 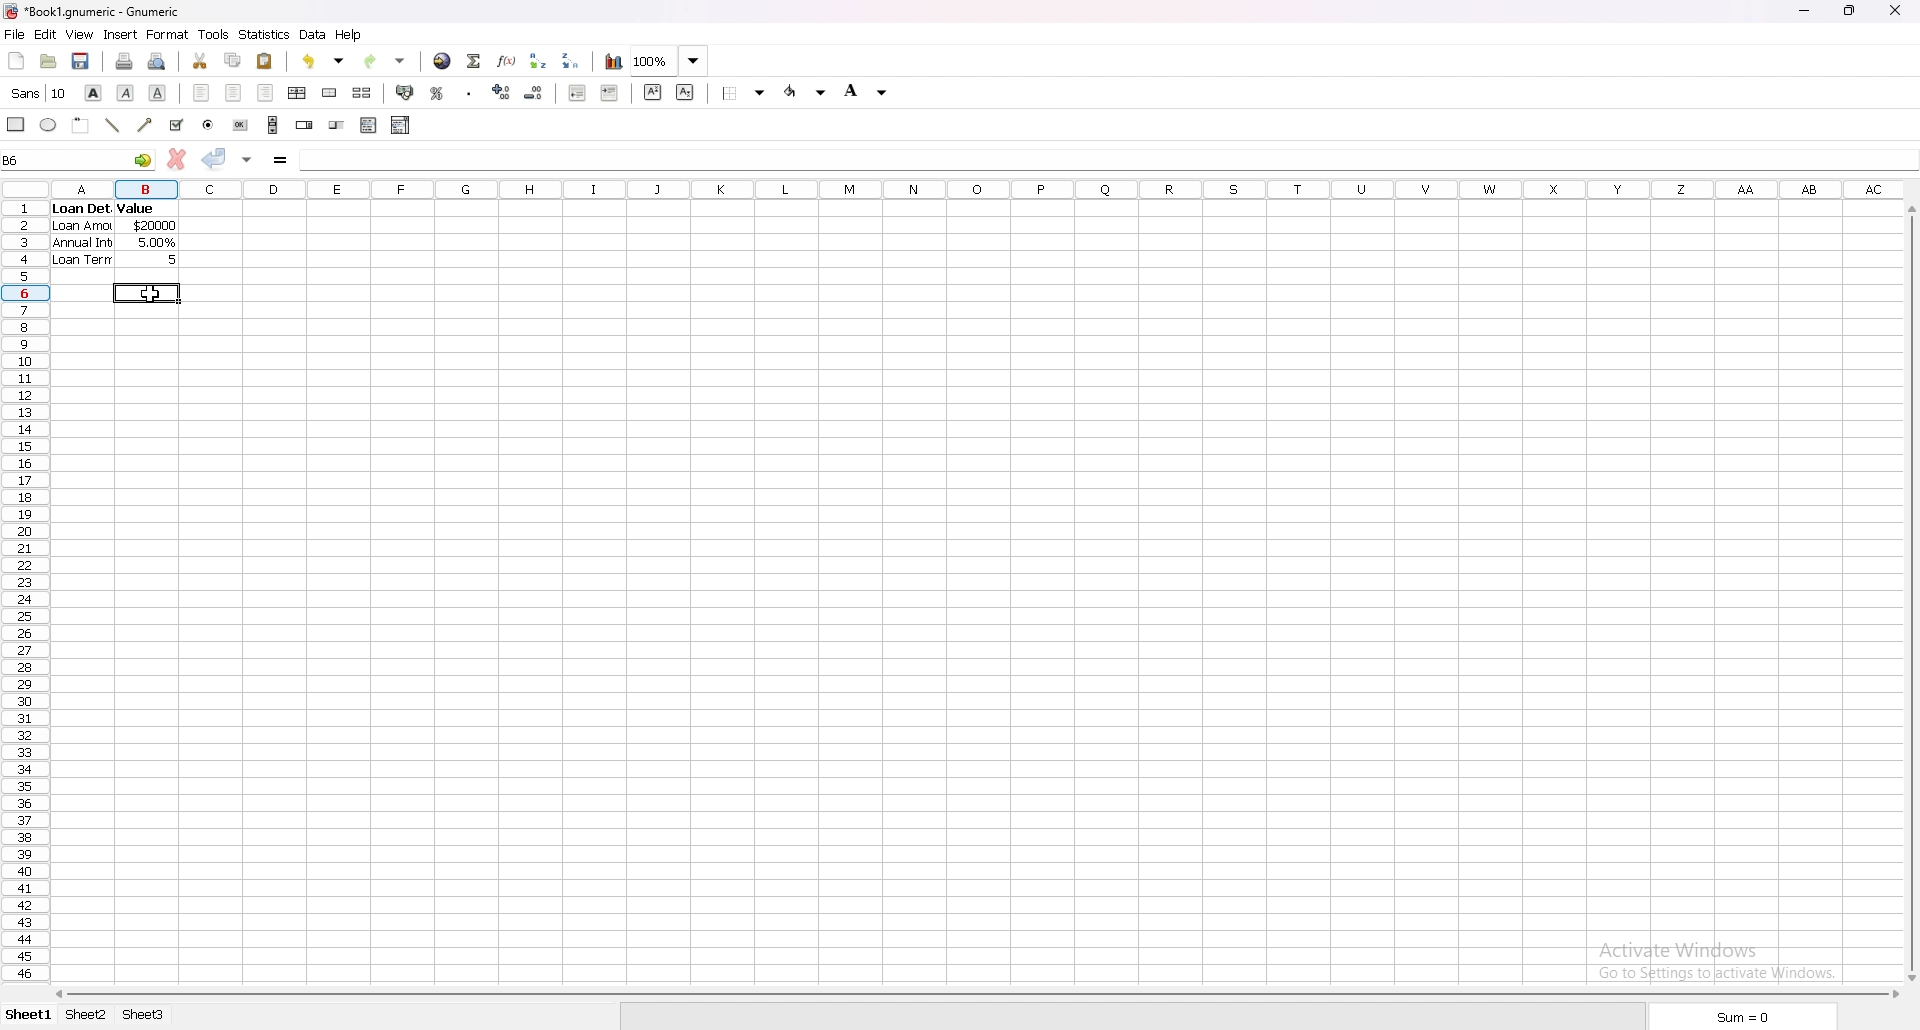 What do you see at coordinates (273, 124) in the screenshot?
I see `scroll bar` at bounding box center [273, 124].